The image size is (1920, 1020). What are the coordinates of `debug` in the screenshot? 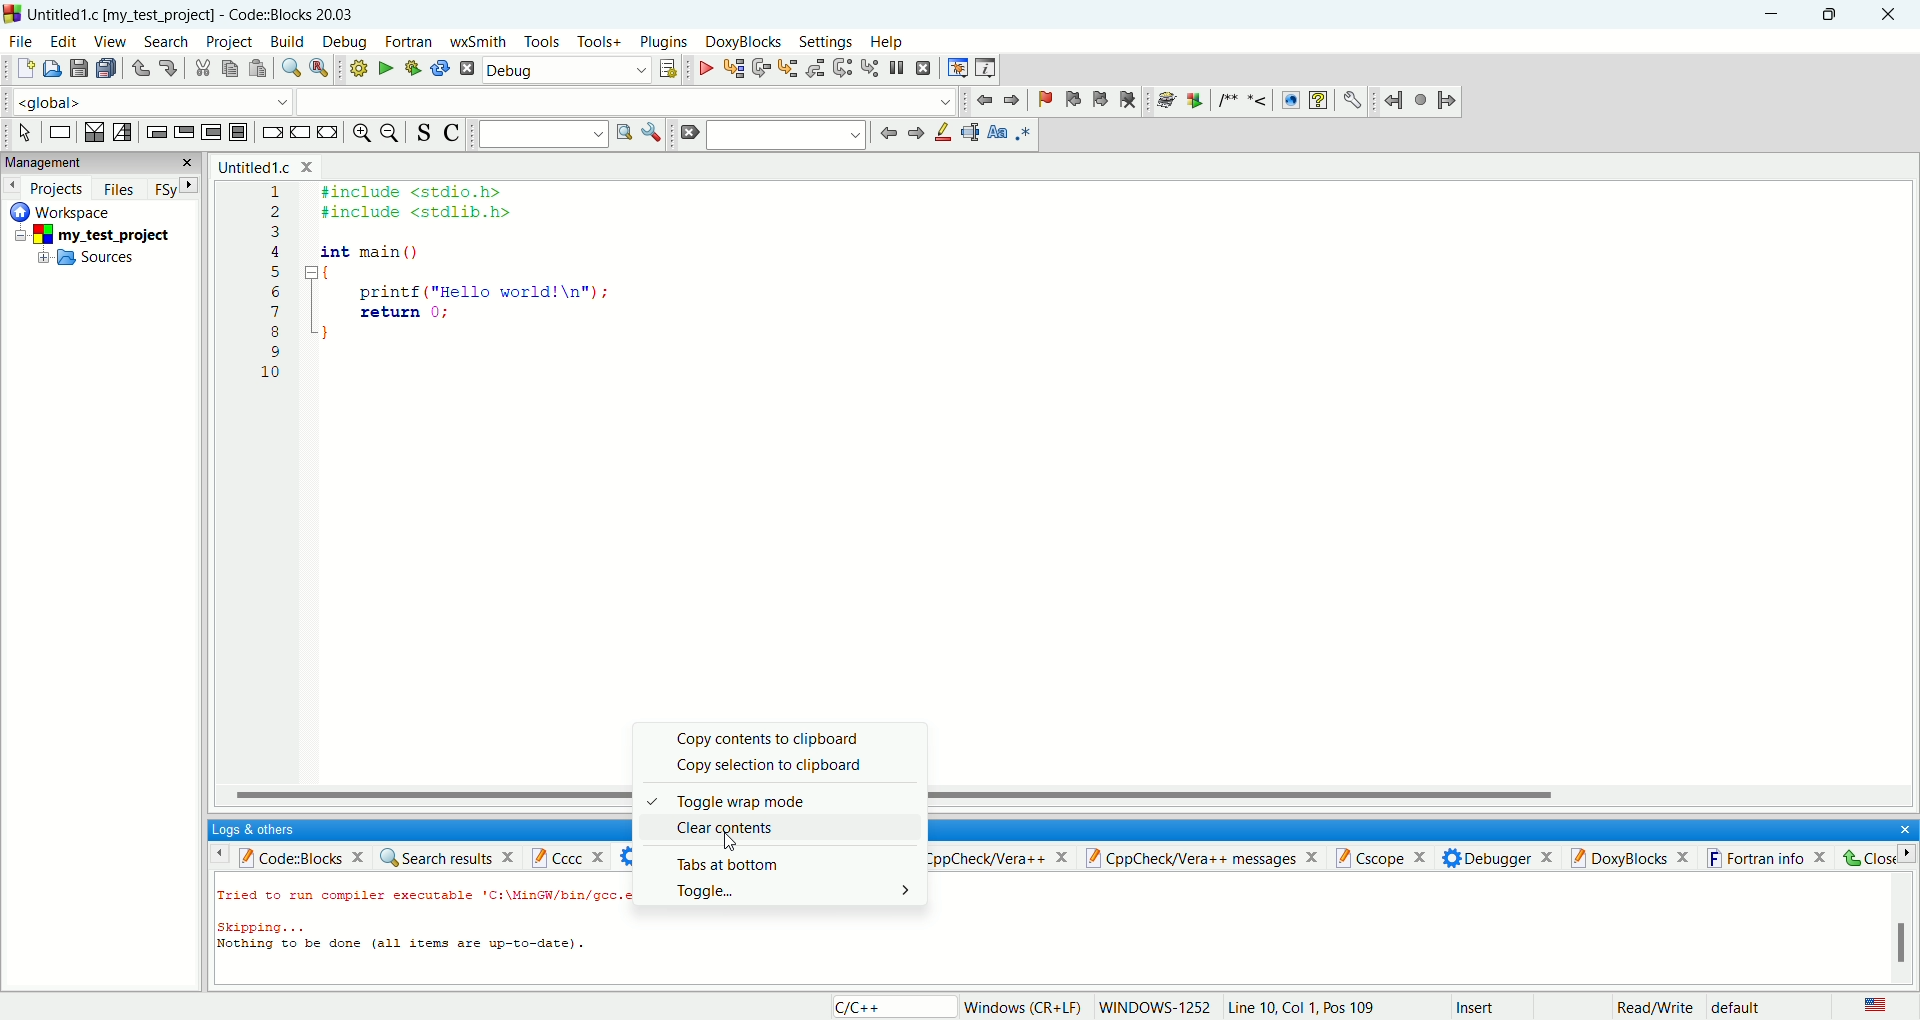 It's located at (702, 68).